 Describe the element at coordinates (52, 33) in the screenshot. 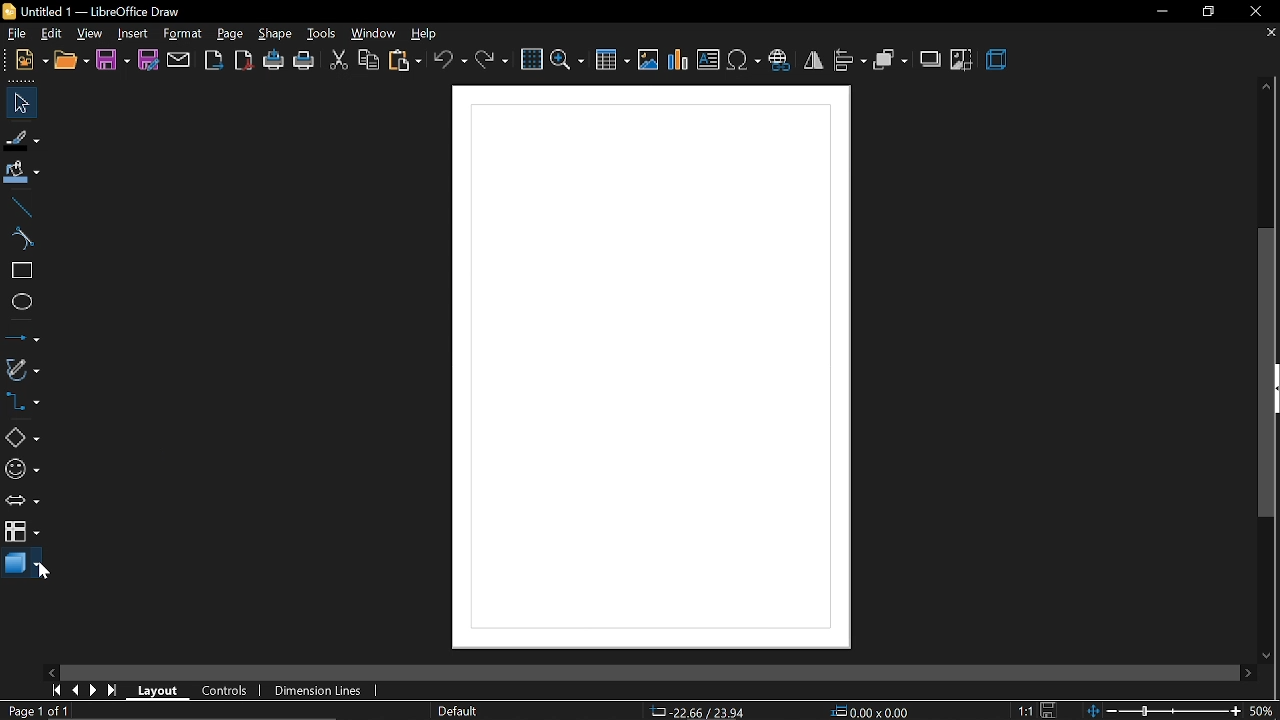

I see `edit` at that location.